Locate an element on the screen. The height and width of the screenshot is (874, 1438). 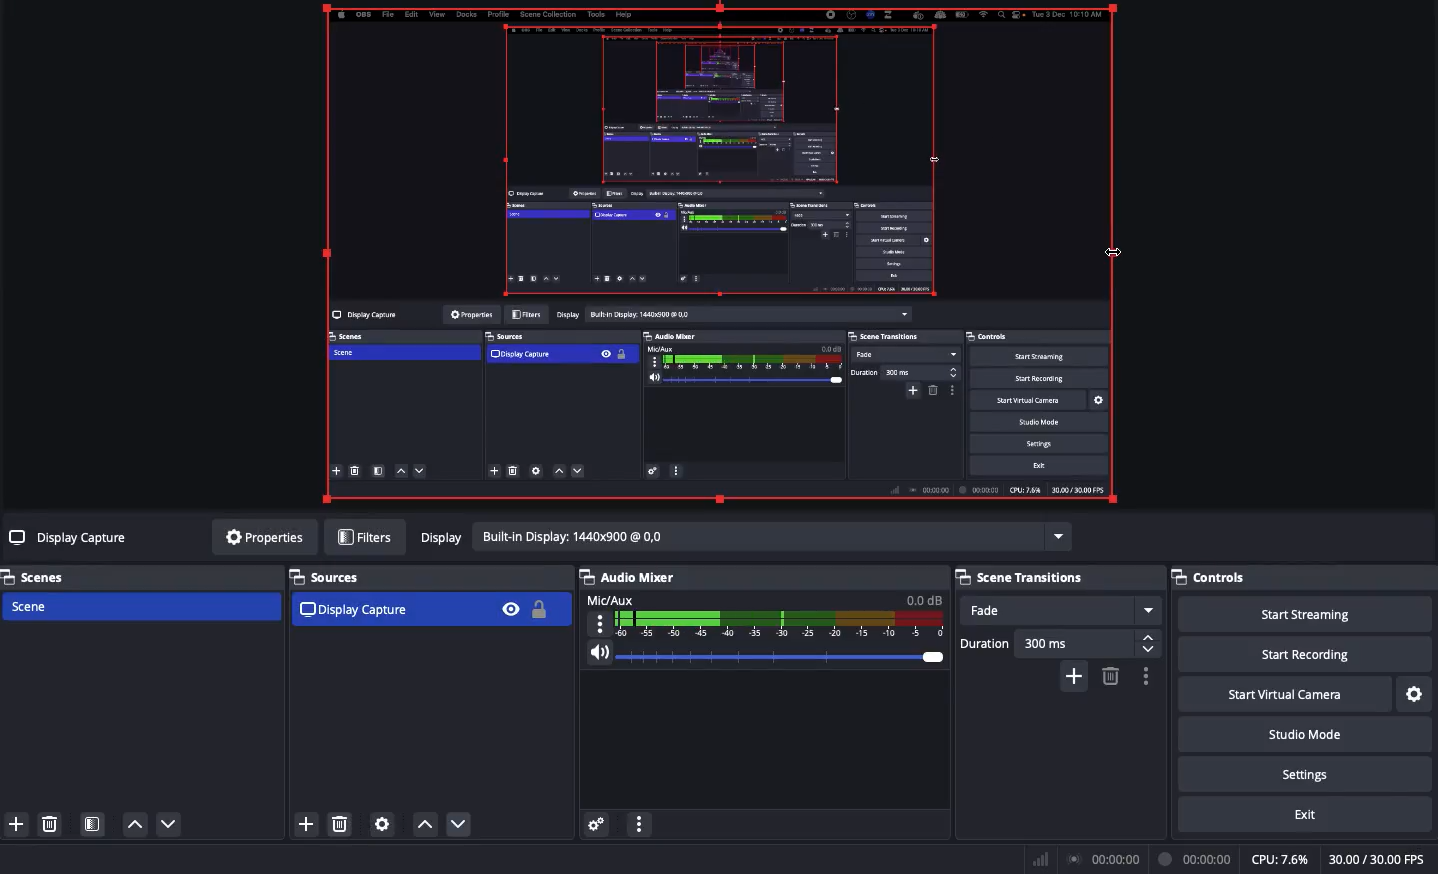
Exit is located at coordinates (1308, 813).